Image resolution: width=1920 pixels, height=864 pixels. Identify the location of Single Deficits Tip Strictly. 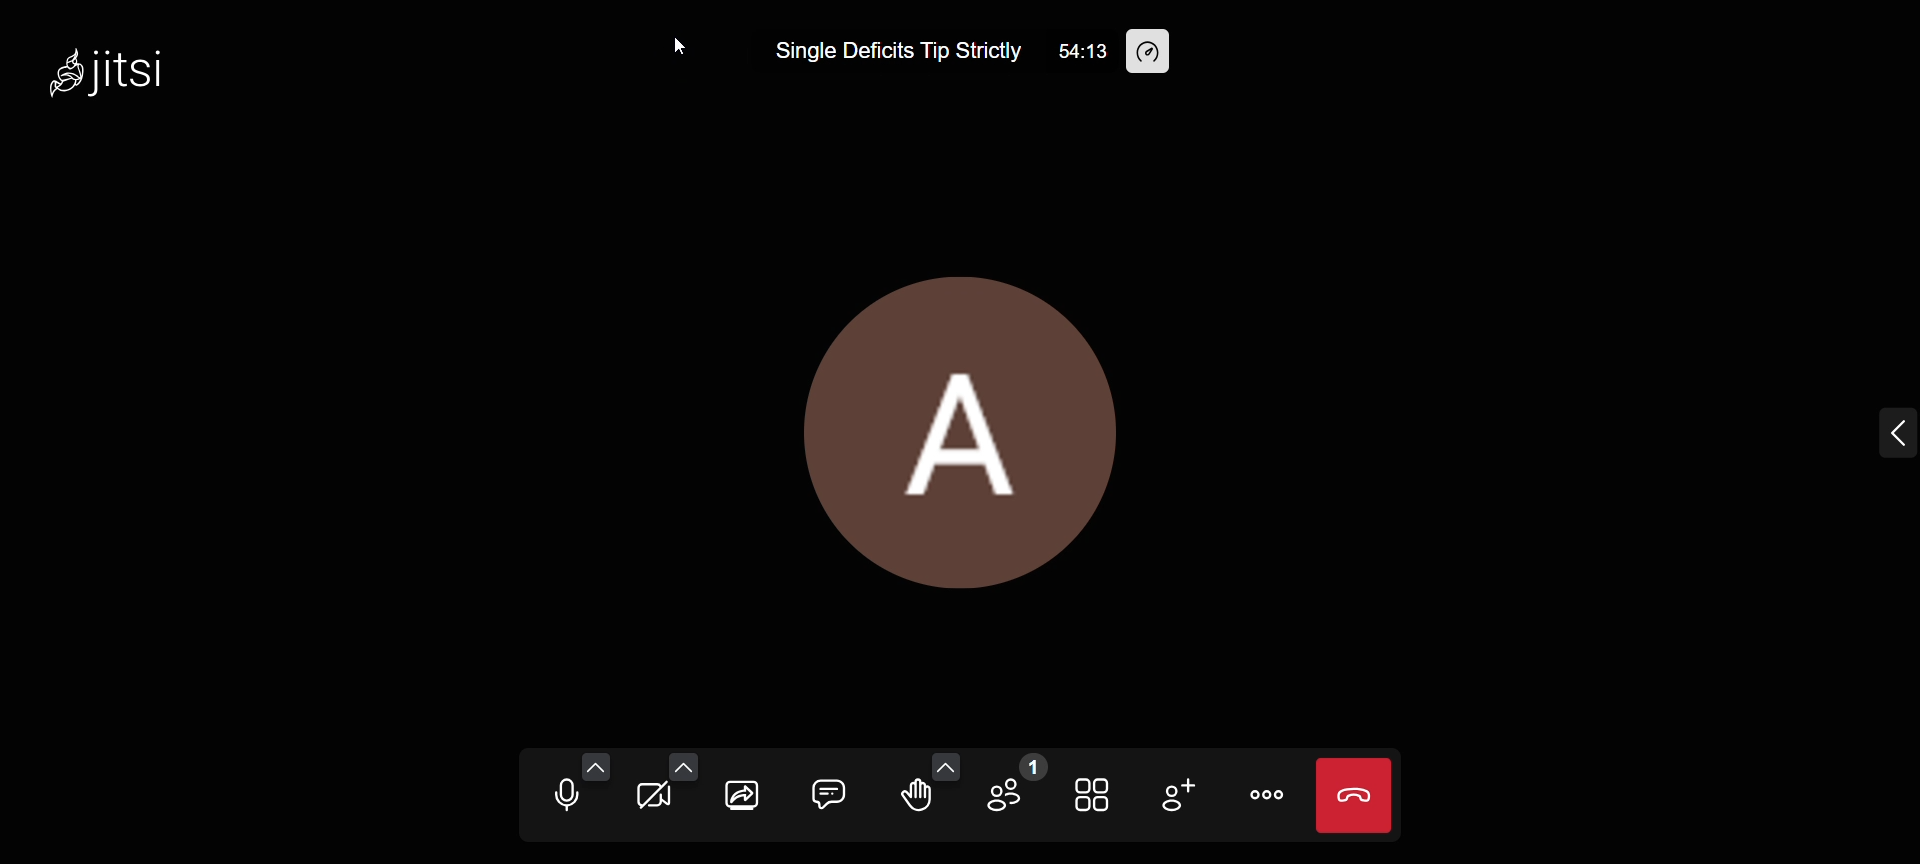
(899, 52).